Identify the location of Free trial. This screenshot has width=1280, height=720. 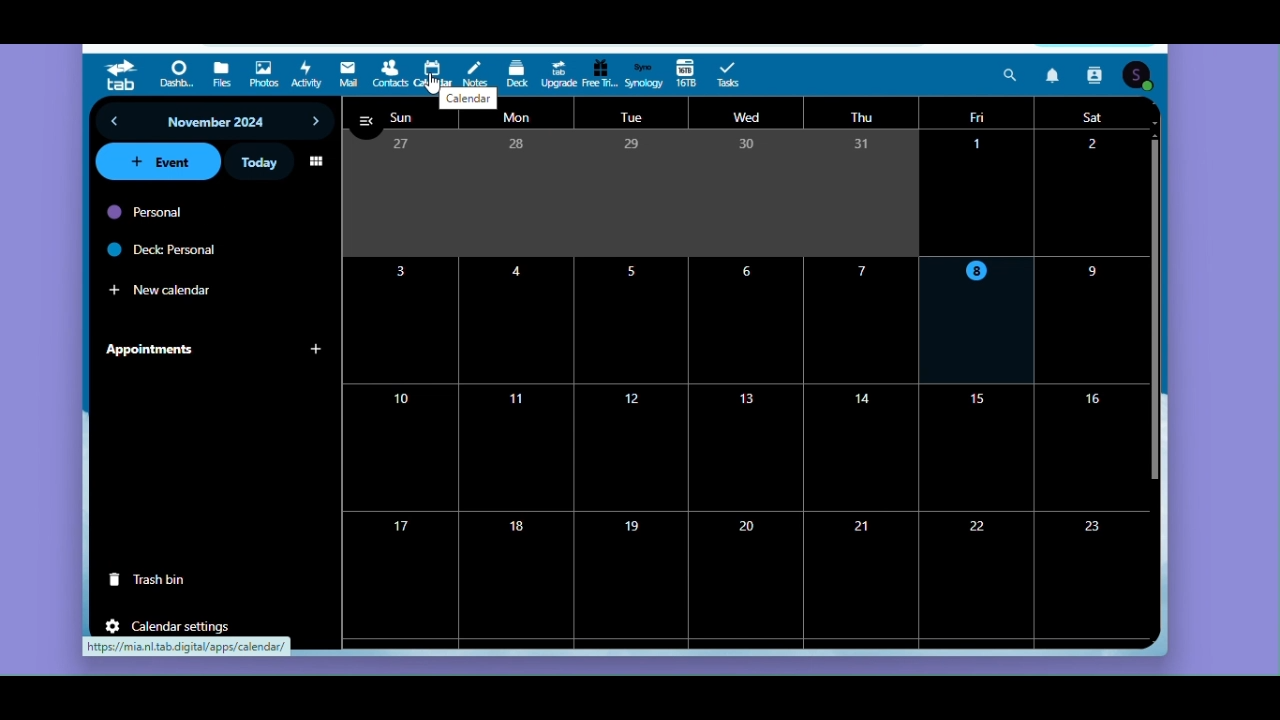
(599, 76).